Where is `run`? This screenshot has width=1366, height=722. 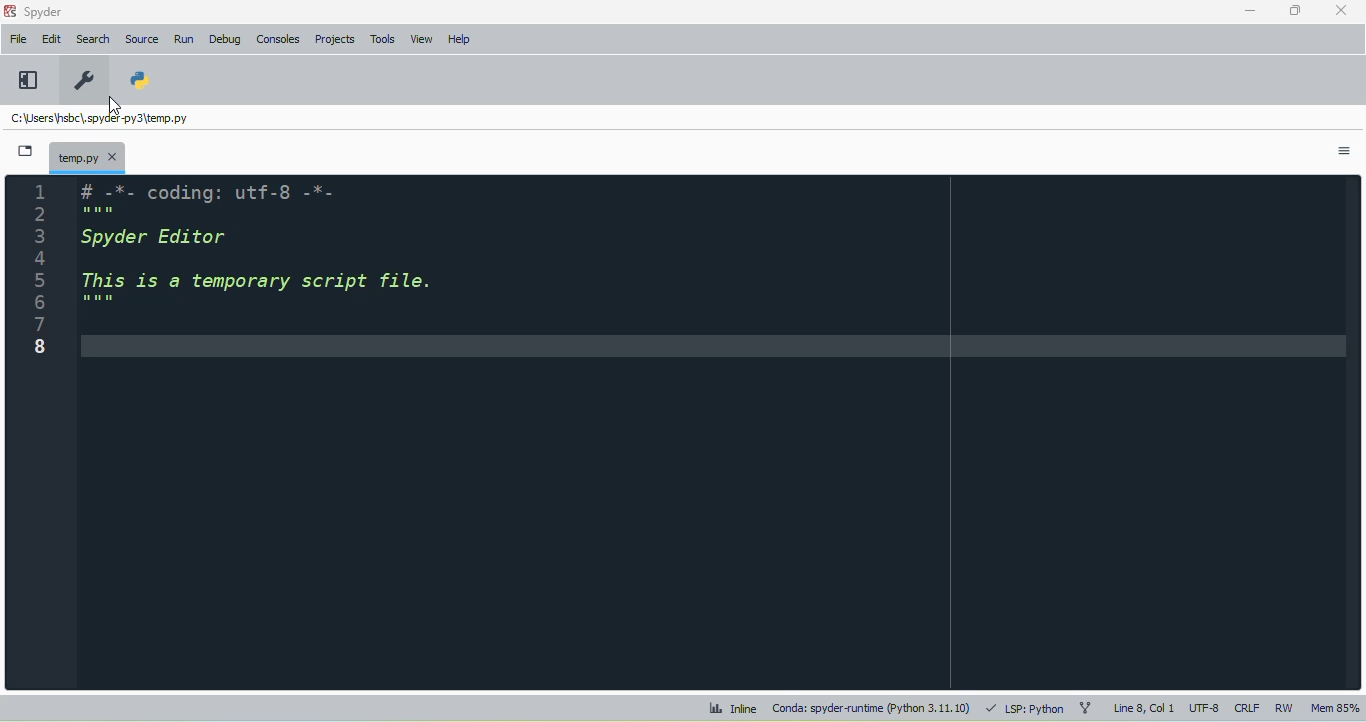 run is located at coordinates (184, 40).